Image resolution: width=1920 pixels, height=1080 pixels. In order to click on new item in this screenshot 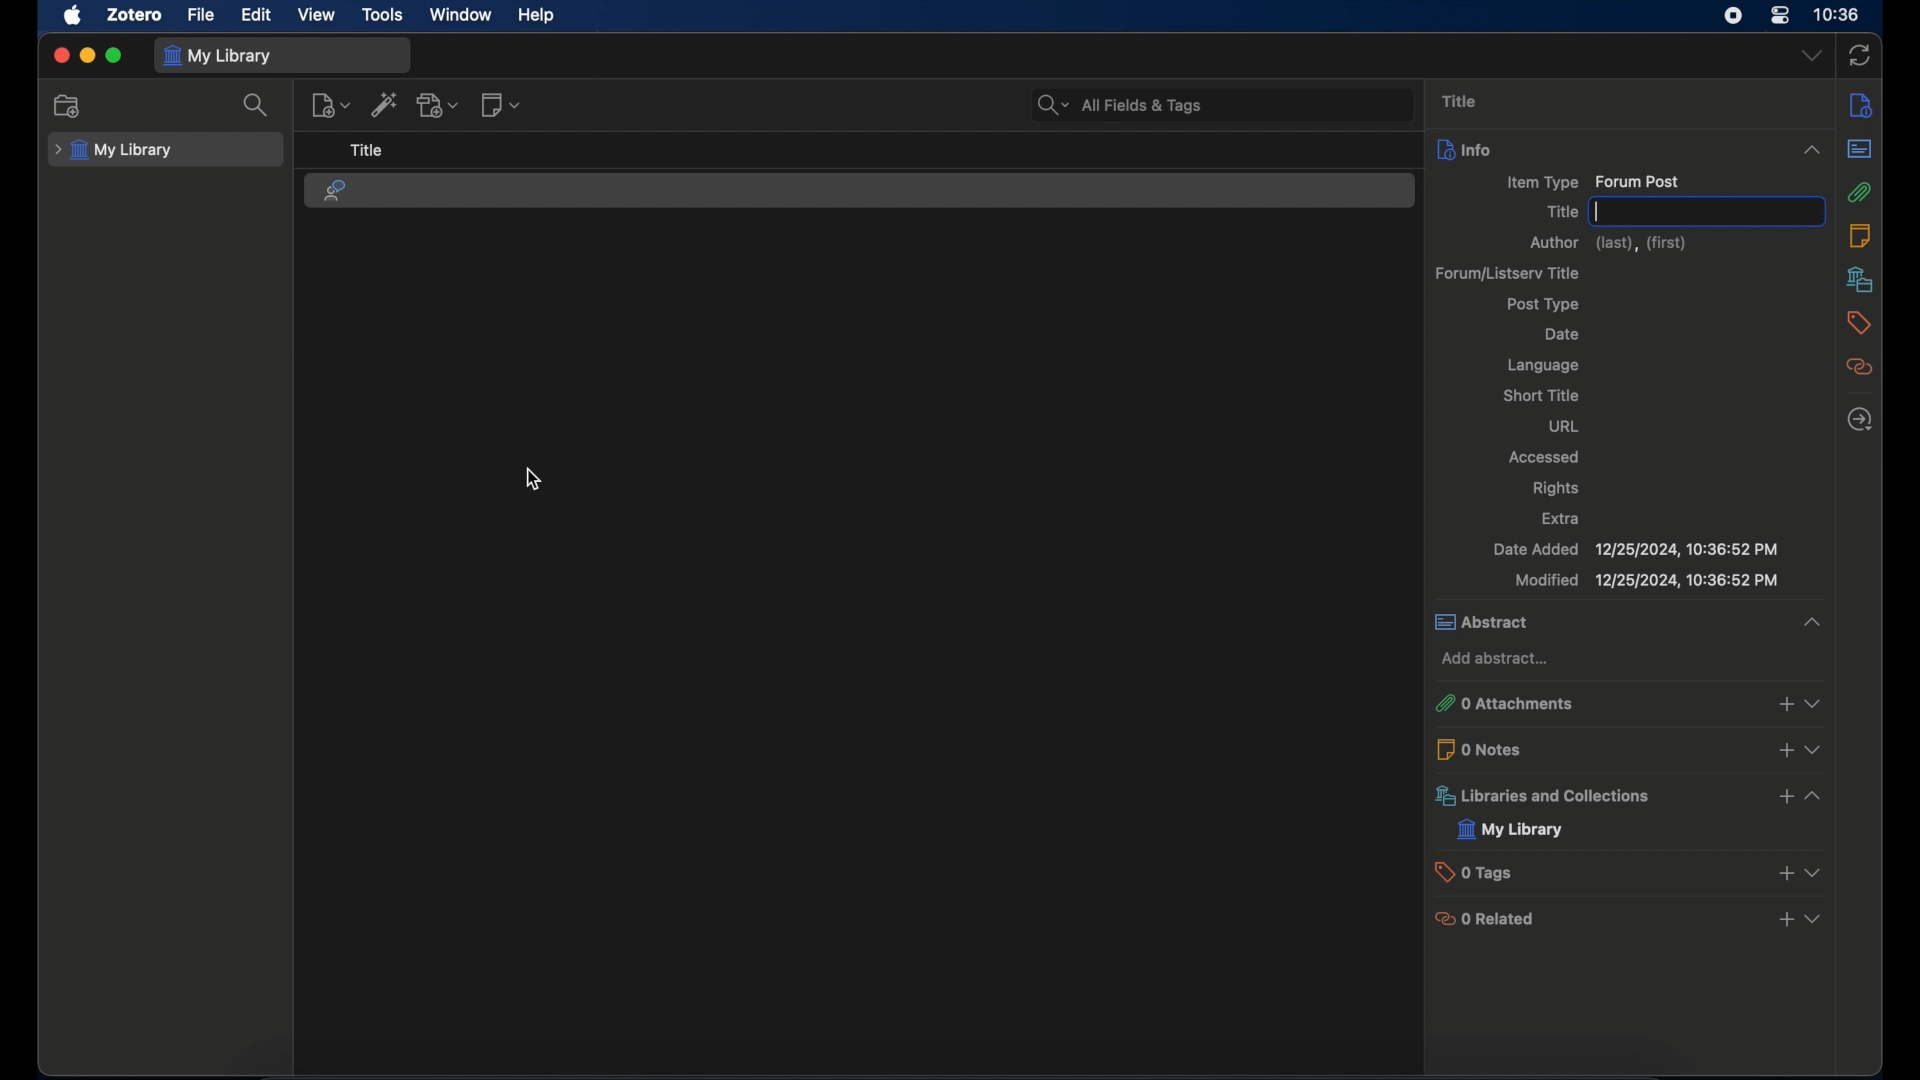, I will do `click(331, 106)`.